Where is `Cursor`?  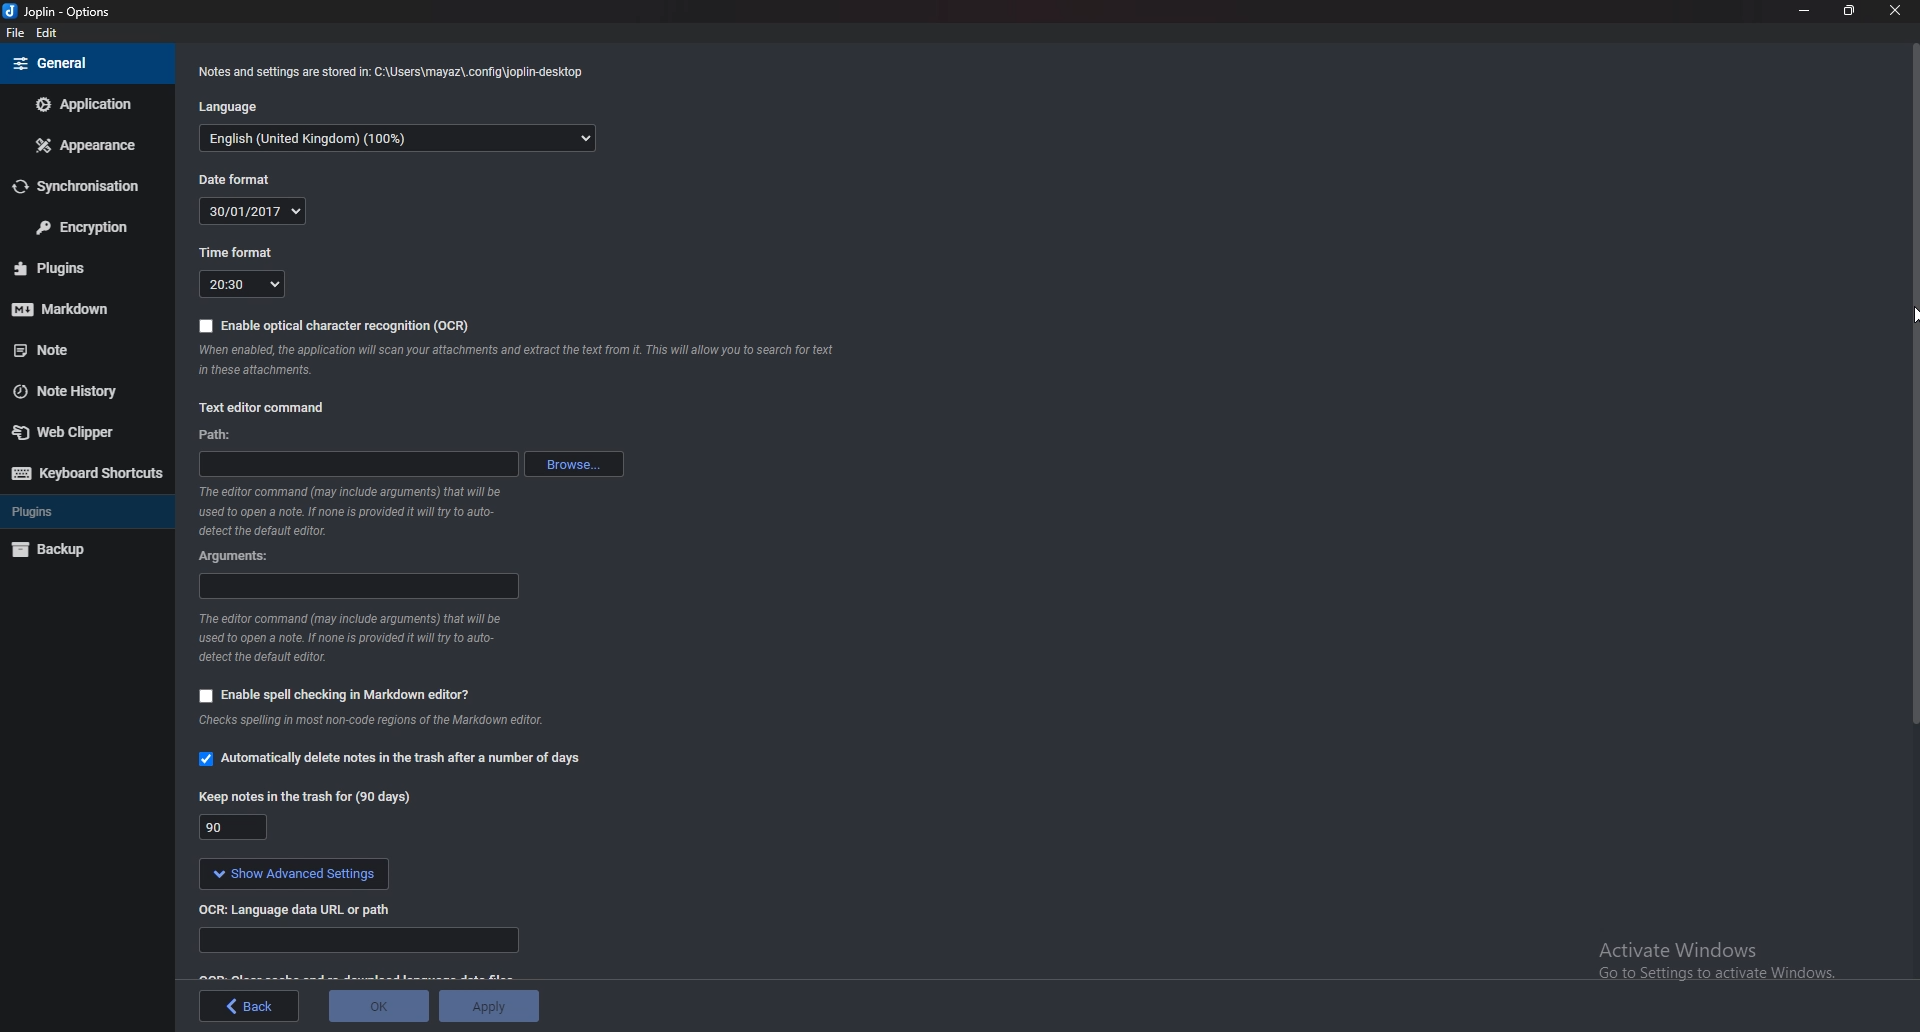
Cursor is located at coordinates (1912, 316).